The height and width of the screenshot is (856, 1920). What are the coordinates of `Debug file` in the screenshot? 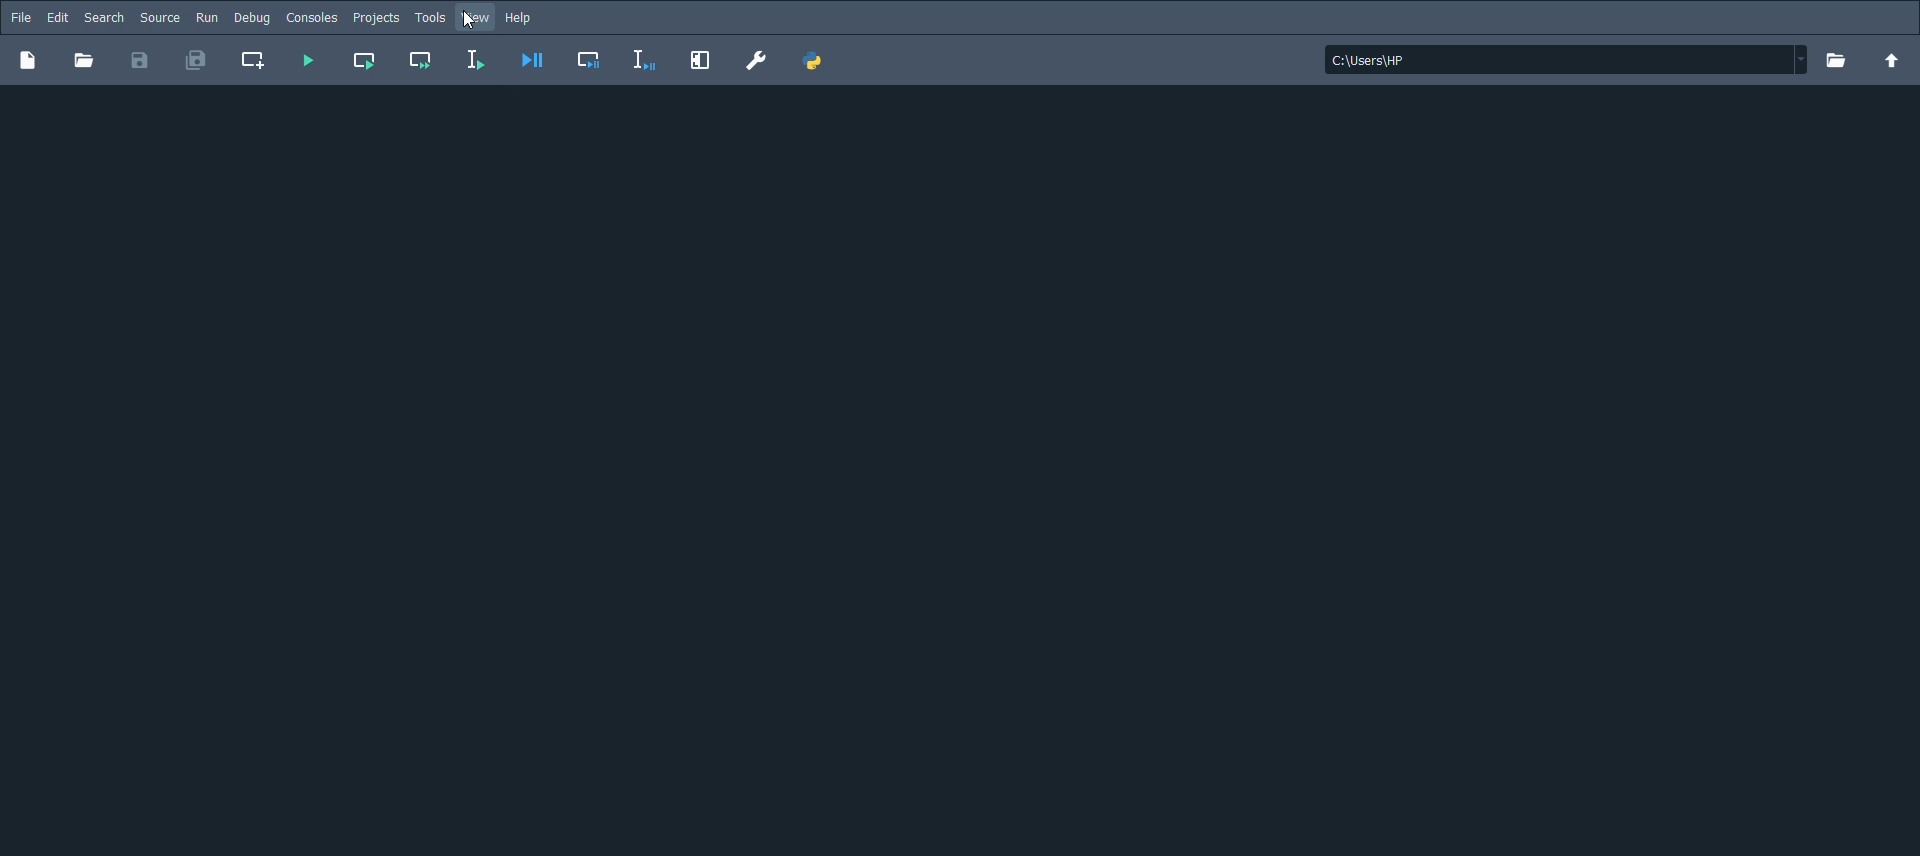 It's located at (532, 61).